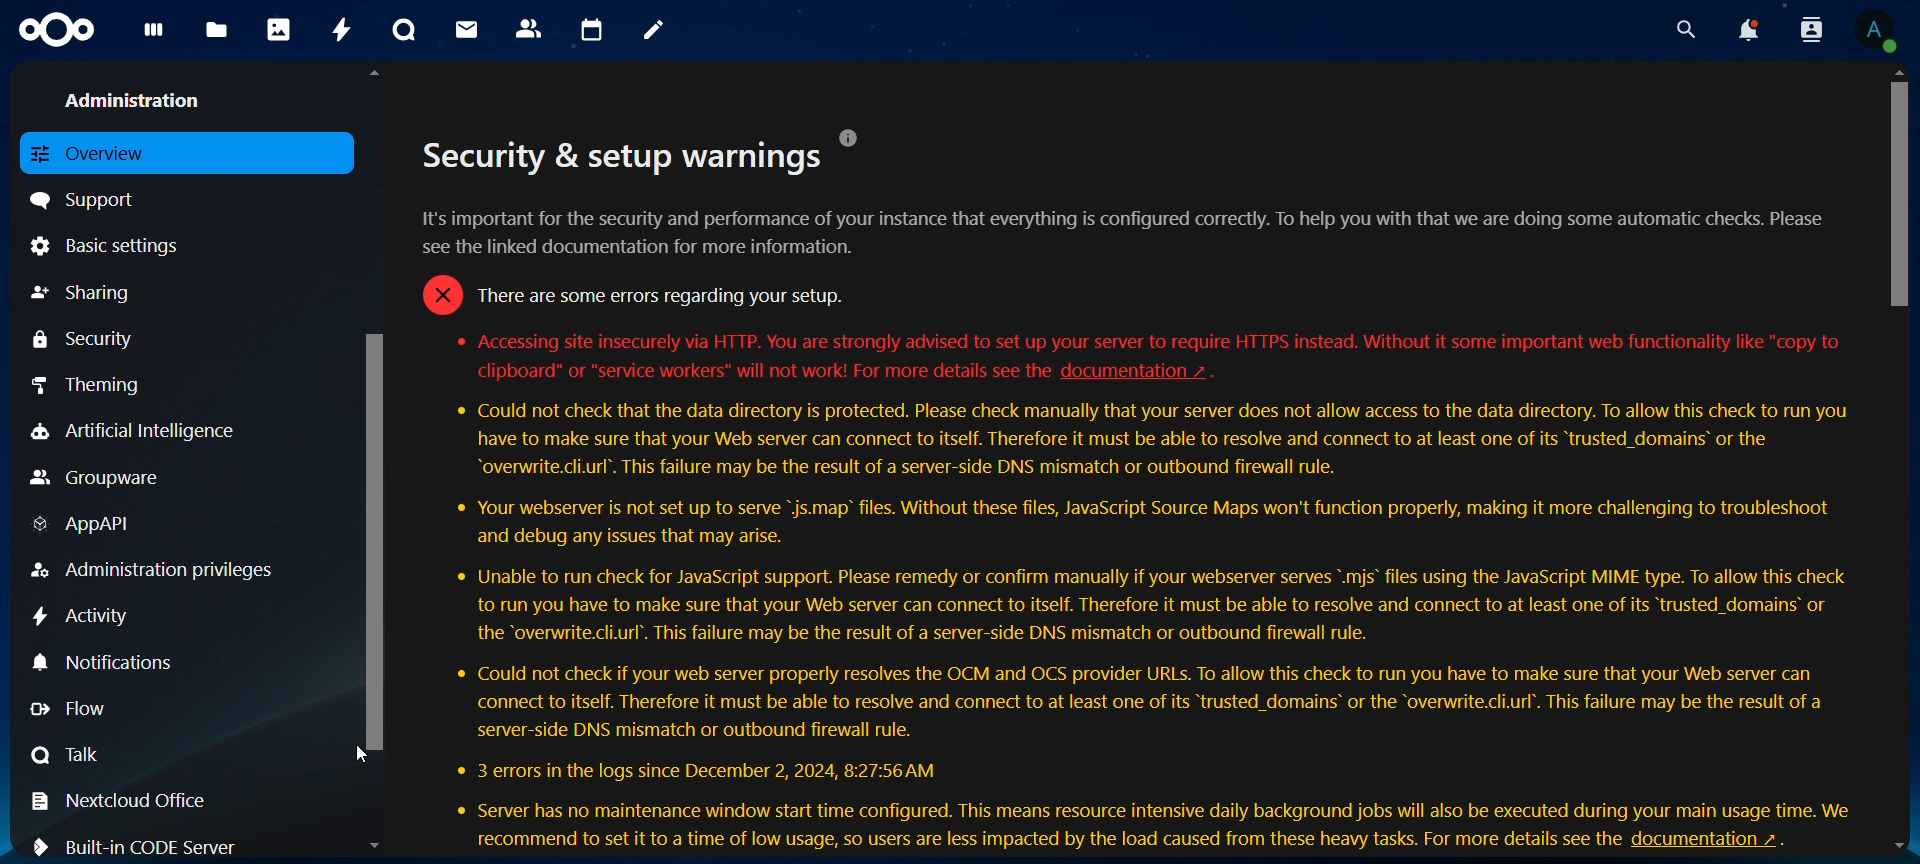 The height and width of the screenshot is (864, 1920). Describe the element at coordinates (84, 709) in the screenshot. I see `flow` at that location.